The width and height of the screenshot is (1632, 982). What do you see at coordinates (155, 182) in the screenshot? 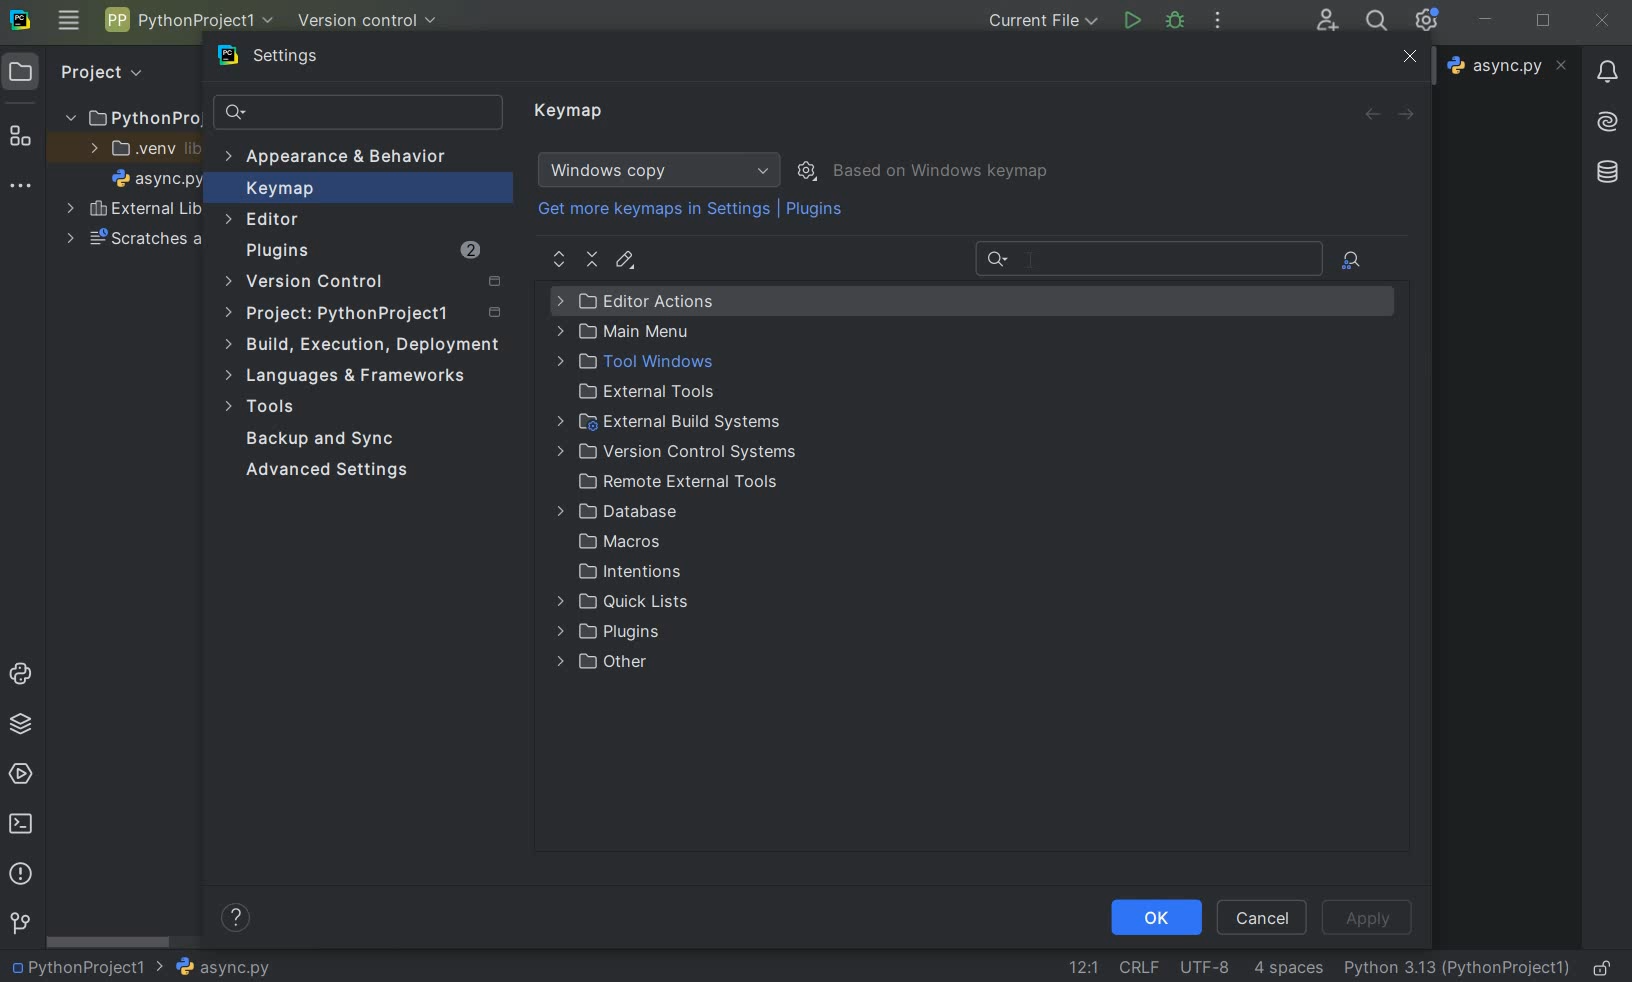
I see `file name` at bounding box center [155, 182].